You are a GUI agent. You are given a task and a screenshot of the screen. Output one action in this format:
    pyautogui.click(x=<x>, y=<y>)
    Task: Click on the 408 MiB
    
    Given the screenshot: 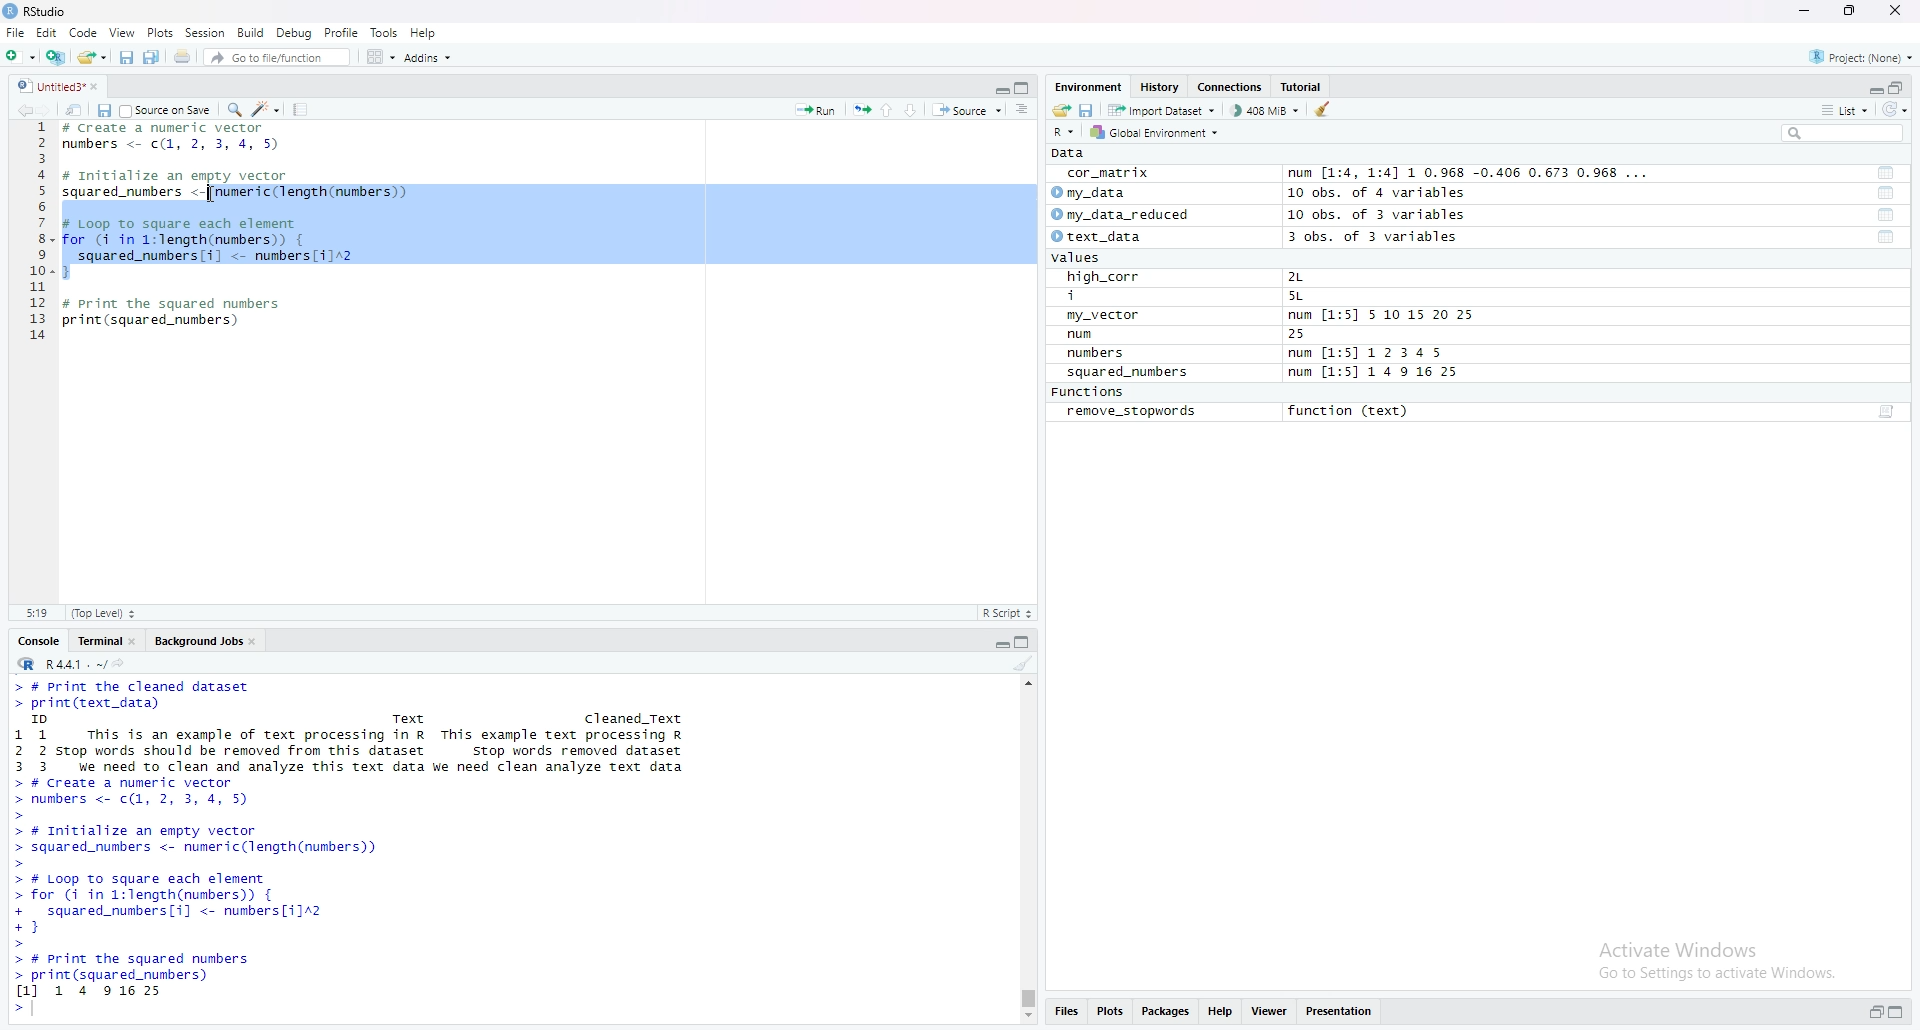 What is the action you would take?
    pyautogui.click(x=1264, y=110)
    